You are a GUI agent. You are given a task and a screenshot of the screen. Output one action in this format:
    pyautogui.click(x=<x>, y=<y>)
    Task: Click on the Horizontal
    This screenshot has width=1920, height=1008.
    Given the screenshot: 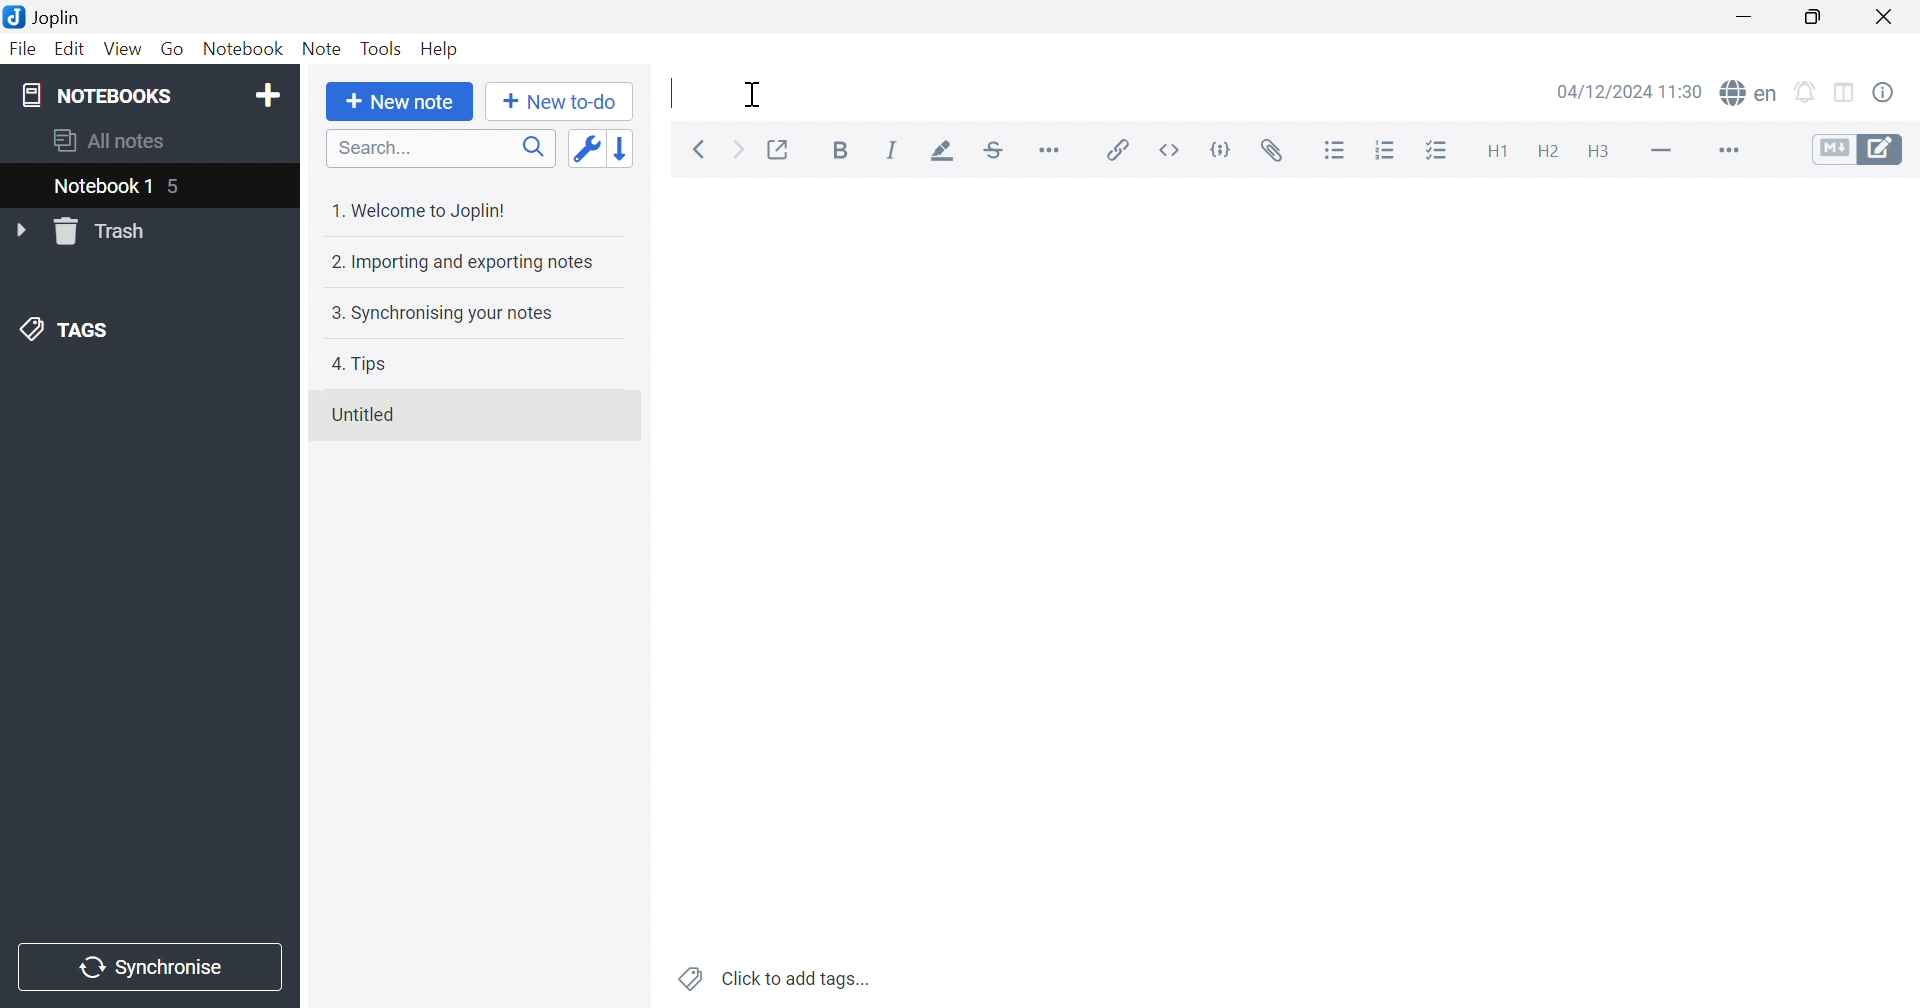 What is the action you would take?
    pyautogui.click(x=1052, y=150)
    